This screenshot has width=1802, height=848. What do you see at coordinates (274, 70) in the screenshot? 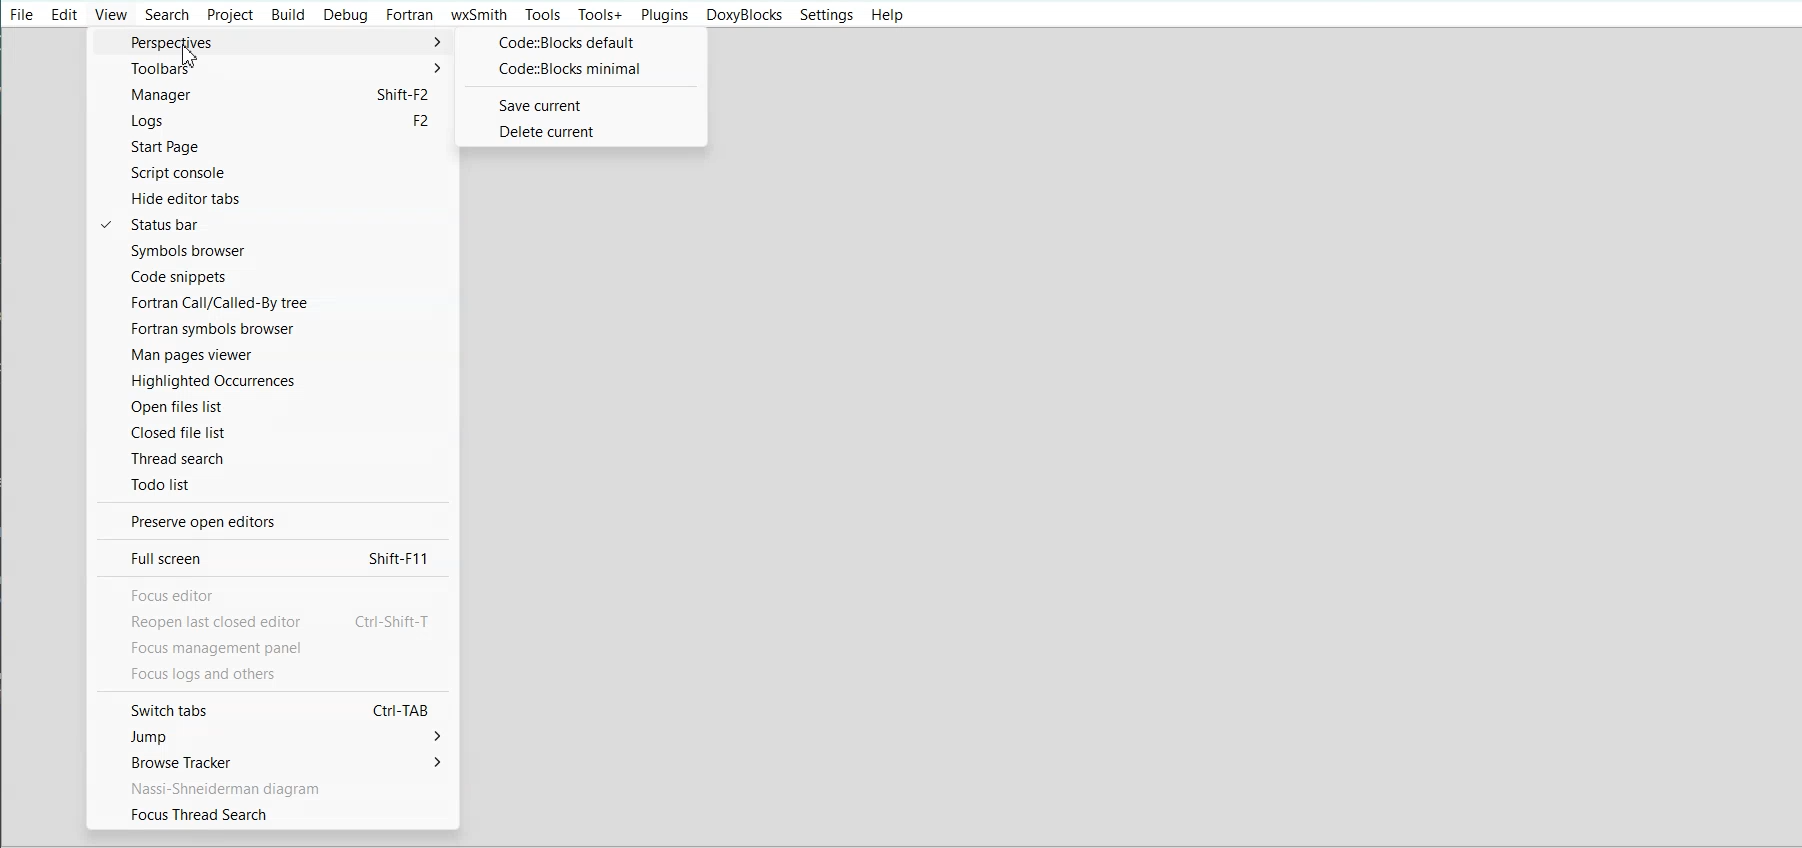
I see `Toolbars` at bounding box center [274, 70].